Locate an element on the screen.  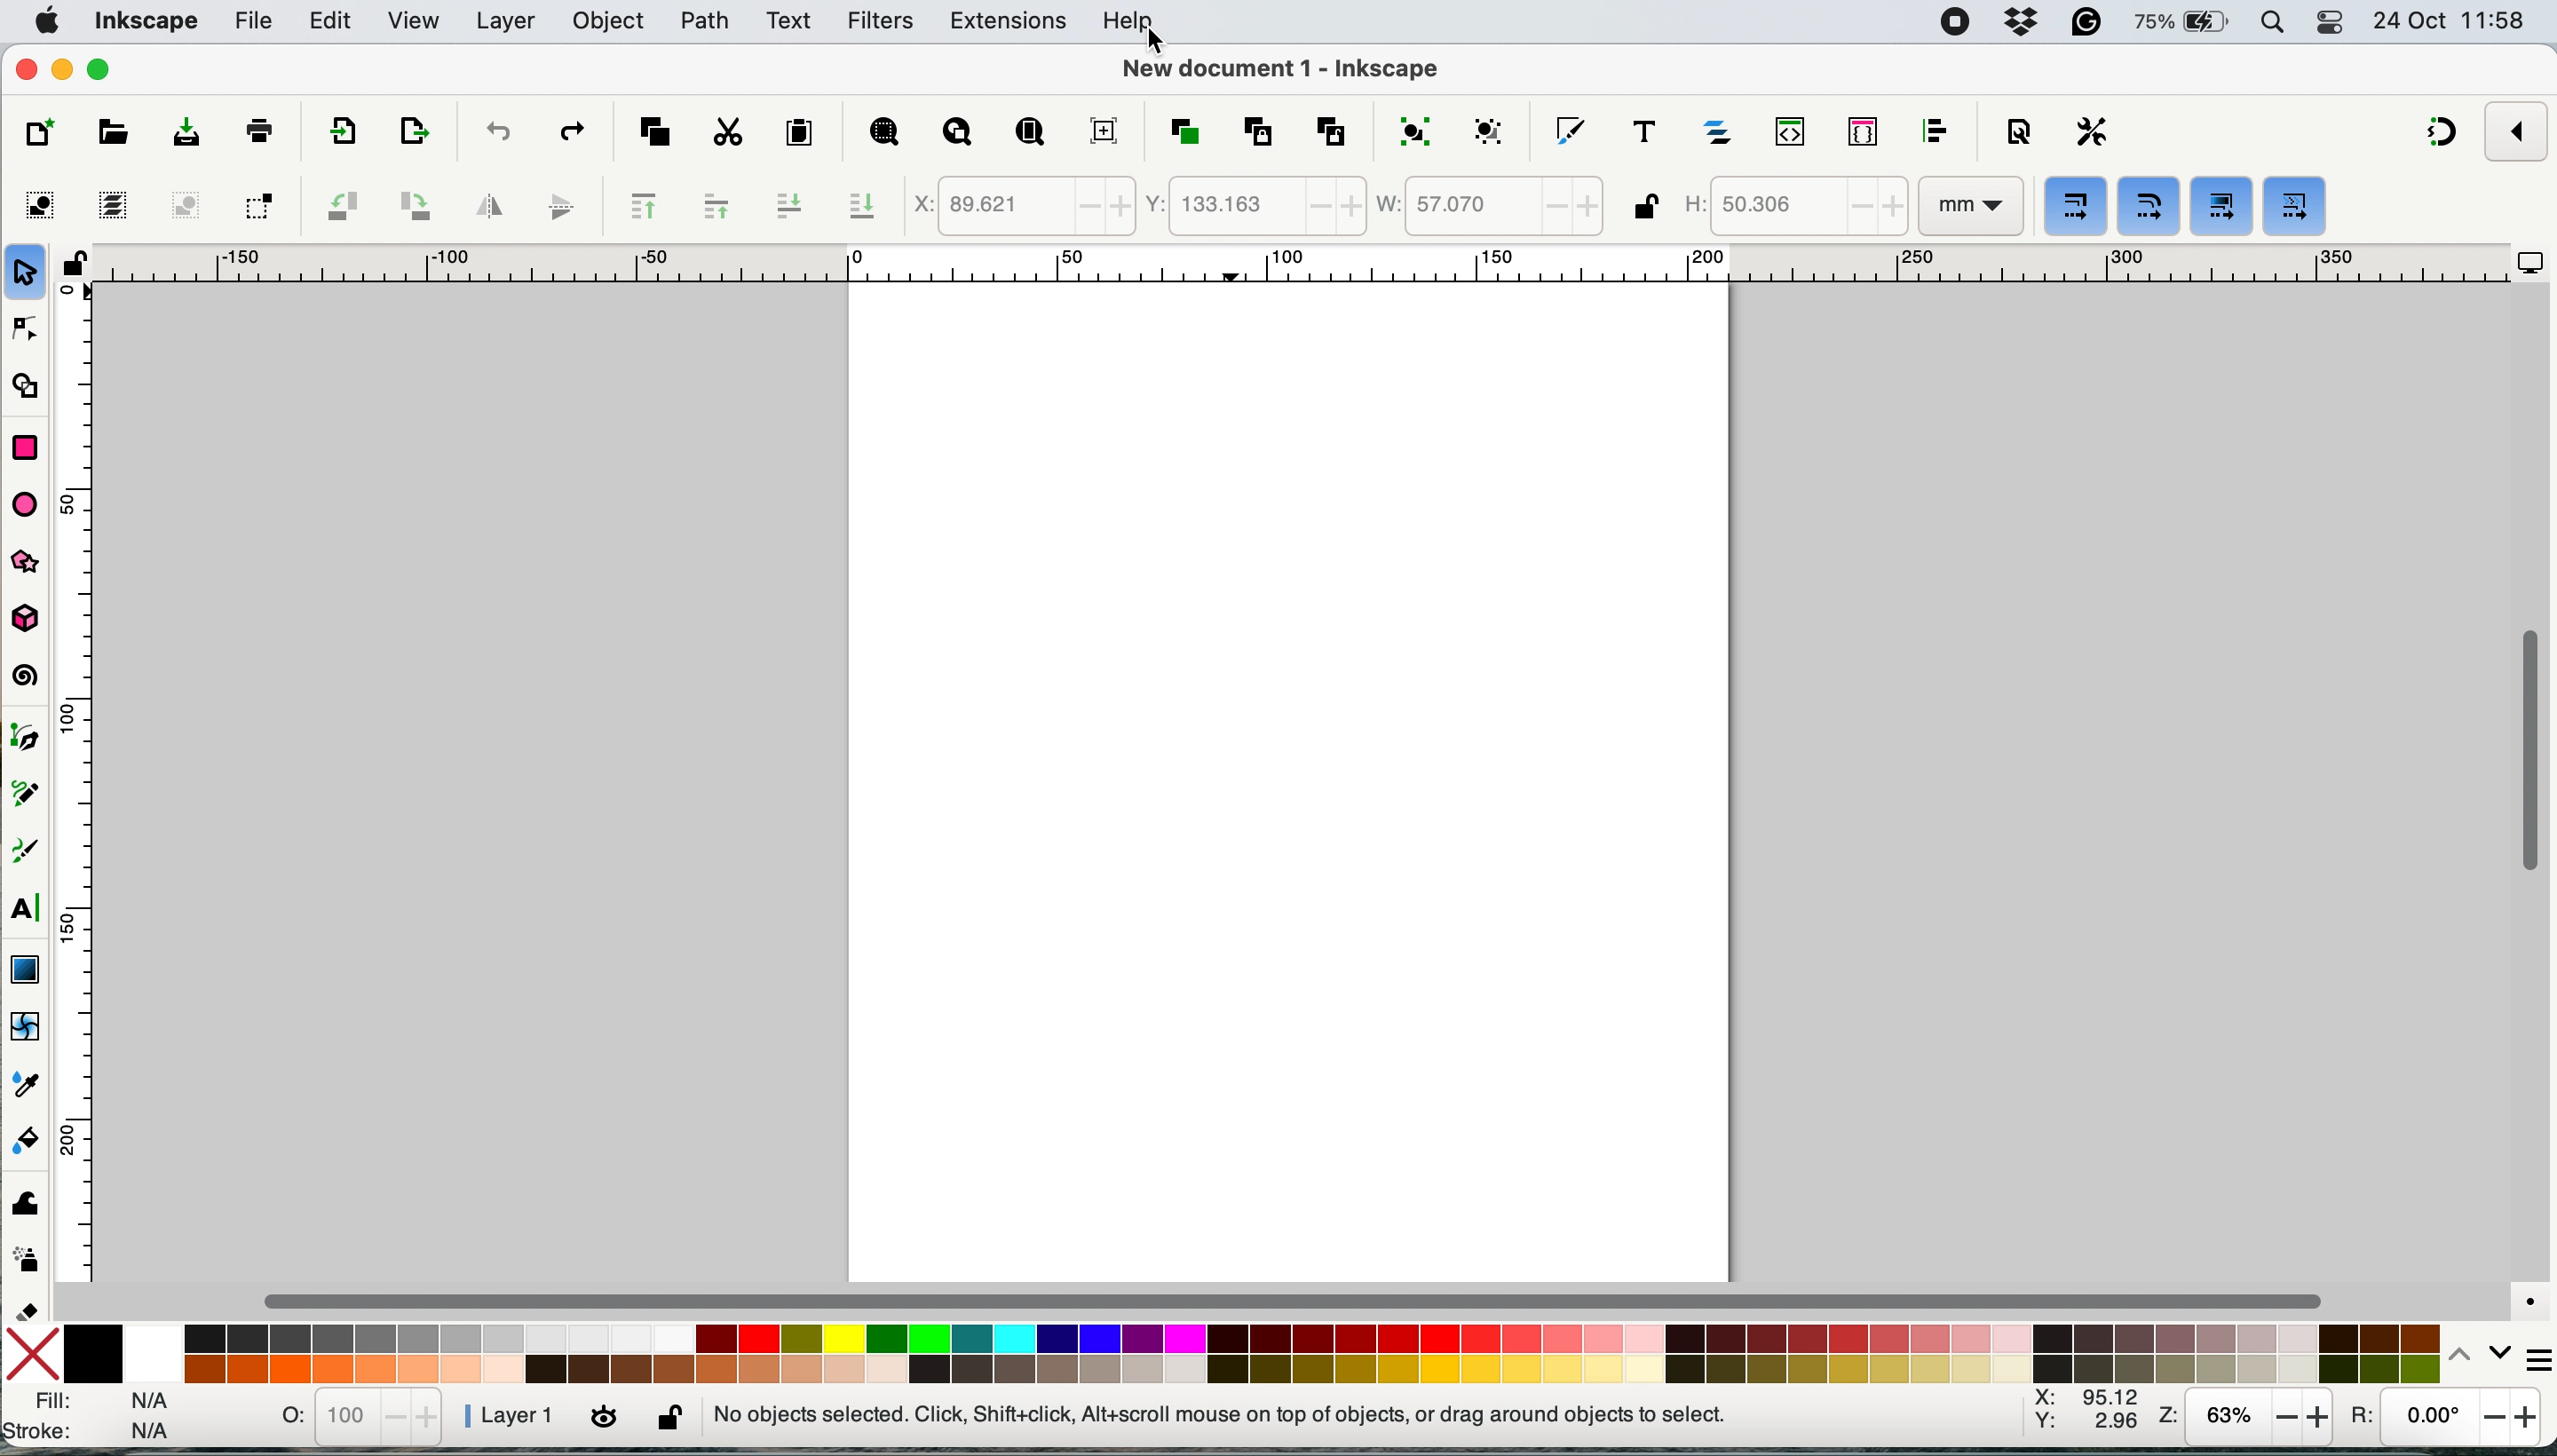
spray tool is located at coordinates (27, 1259).